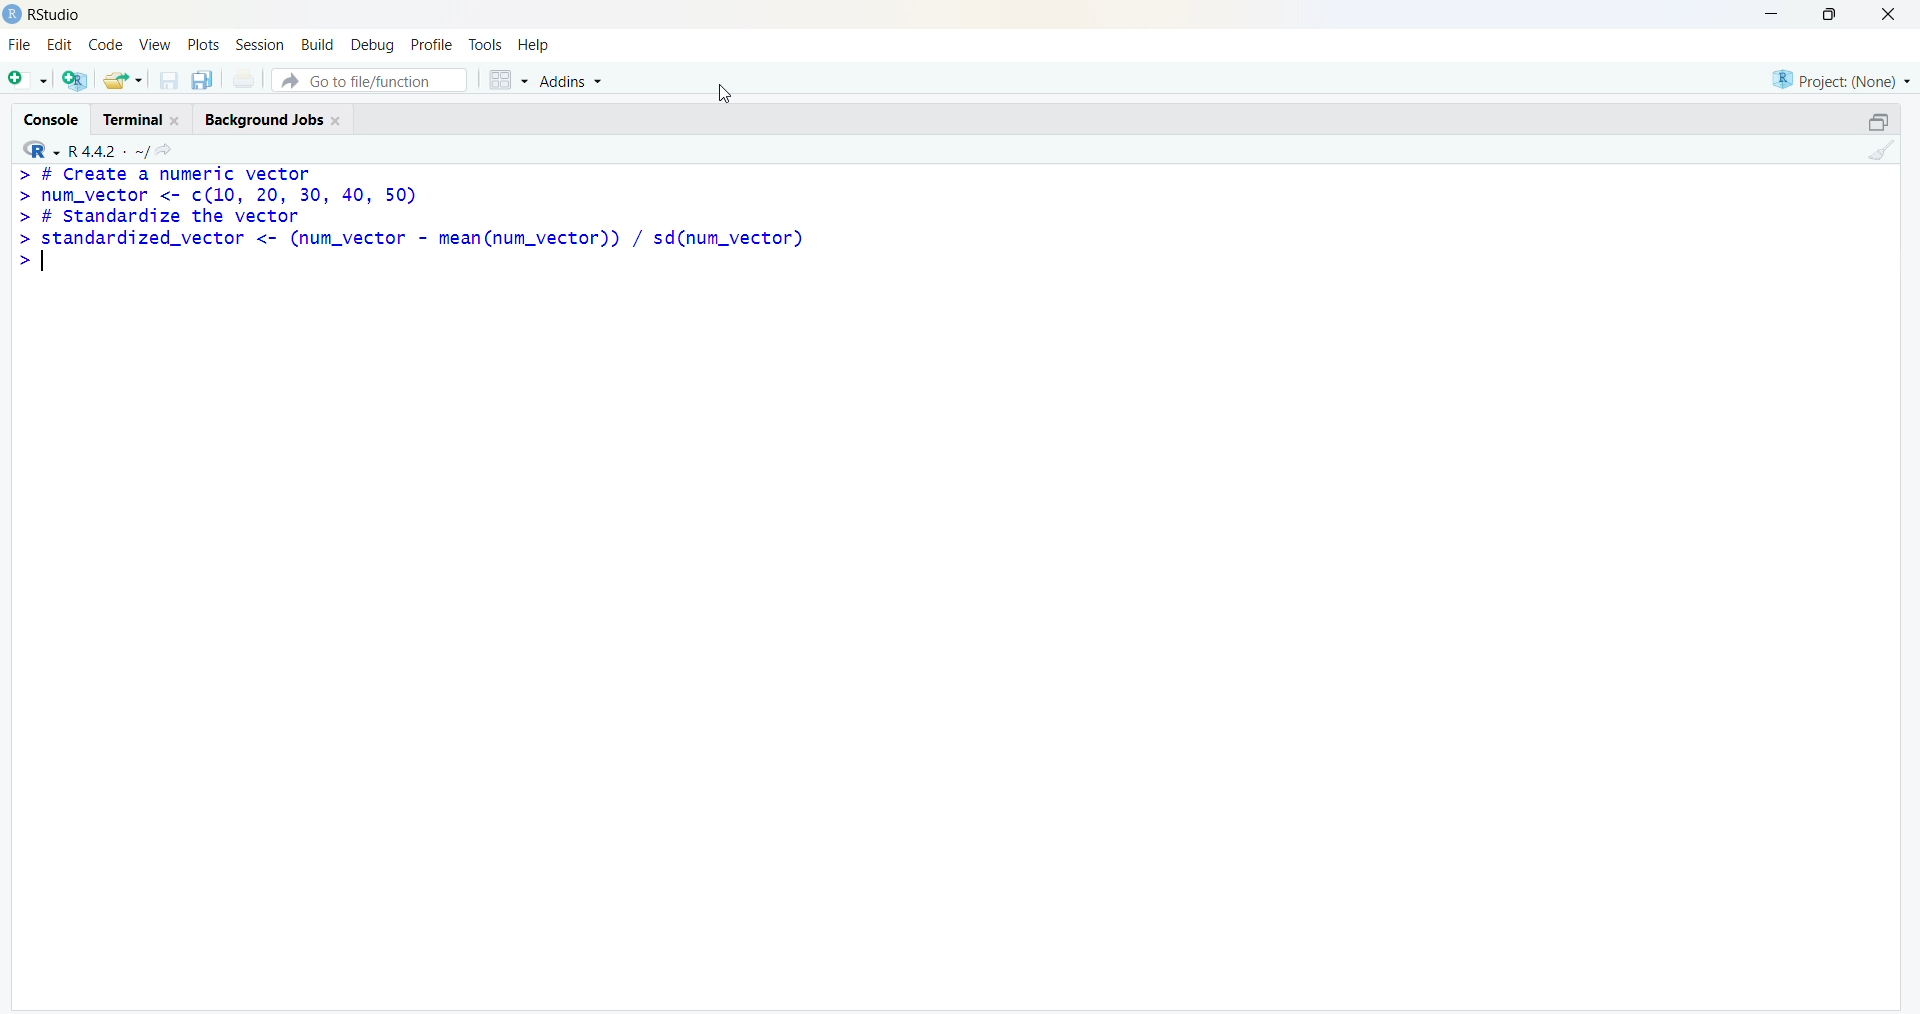  I want to click on console, so click(52, 120).